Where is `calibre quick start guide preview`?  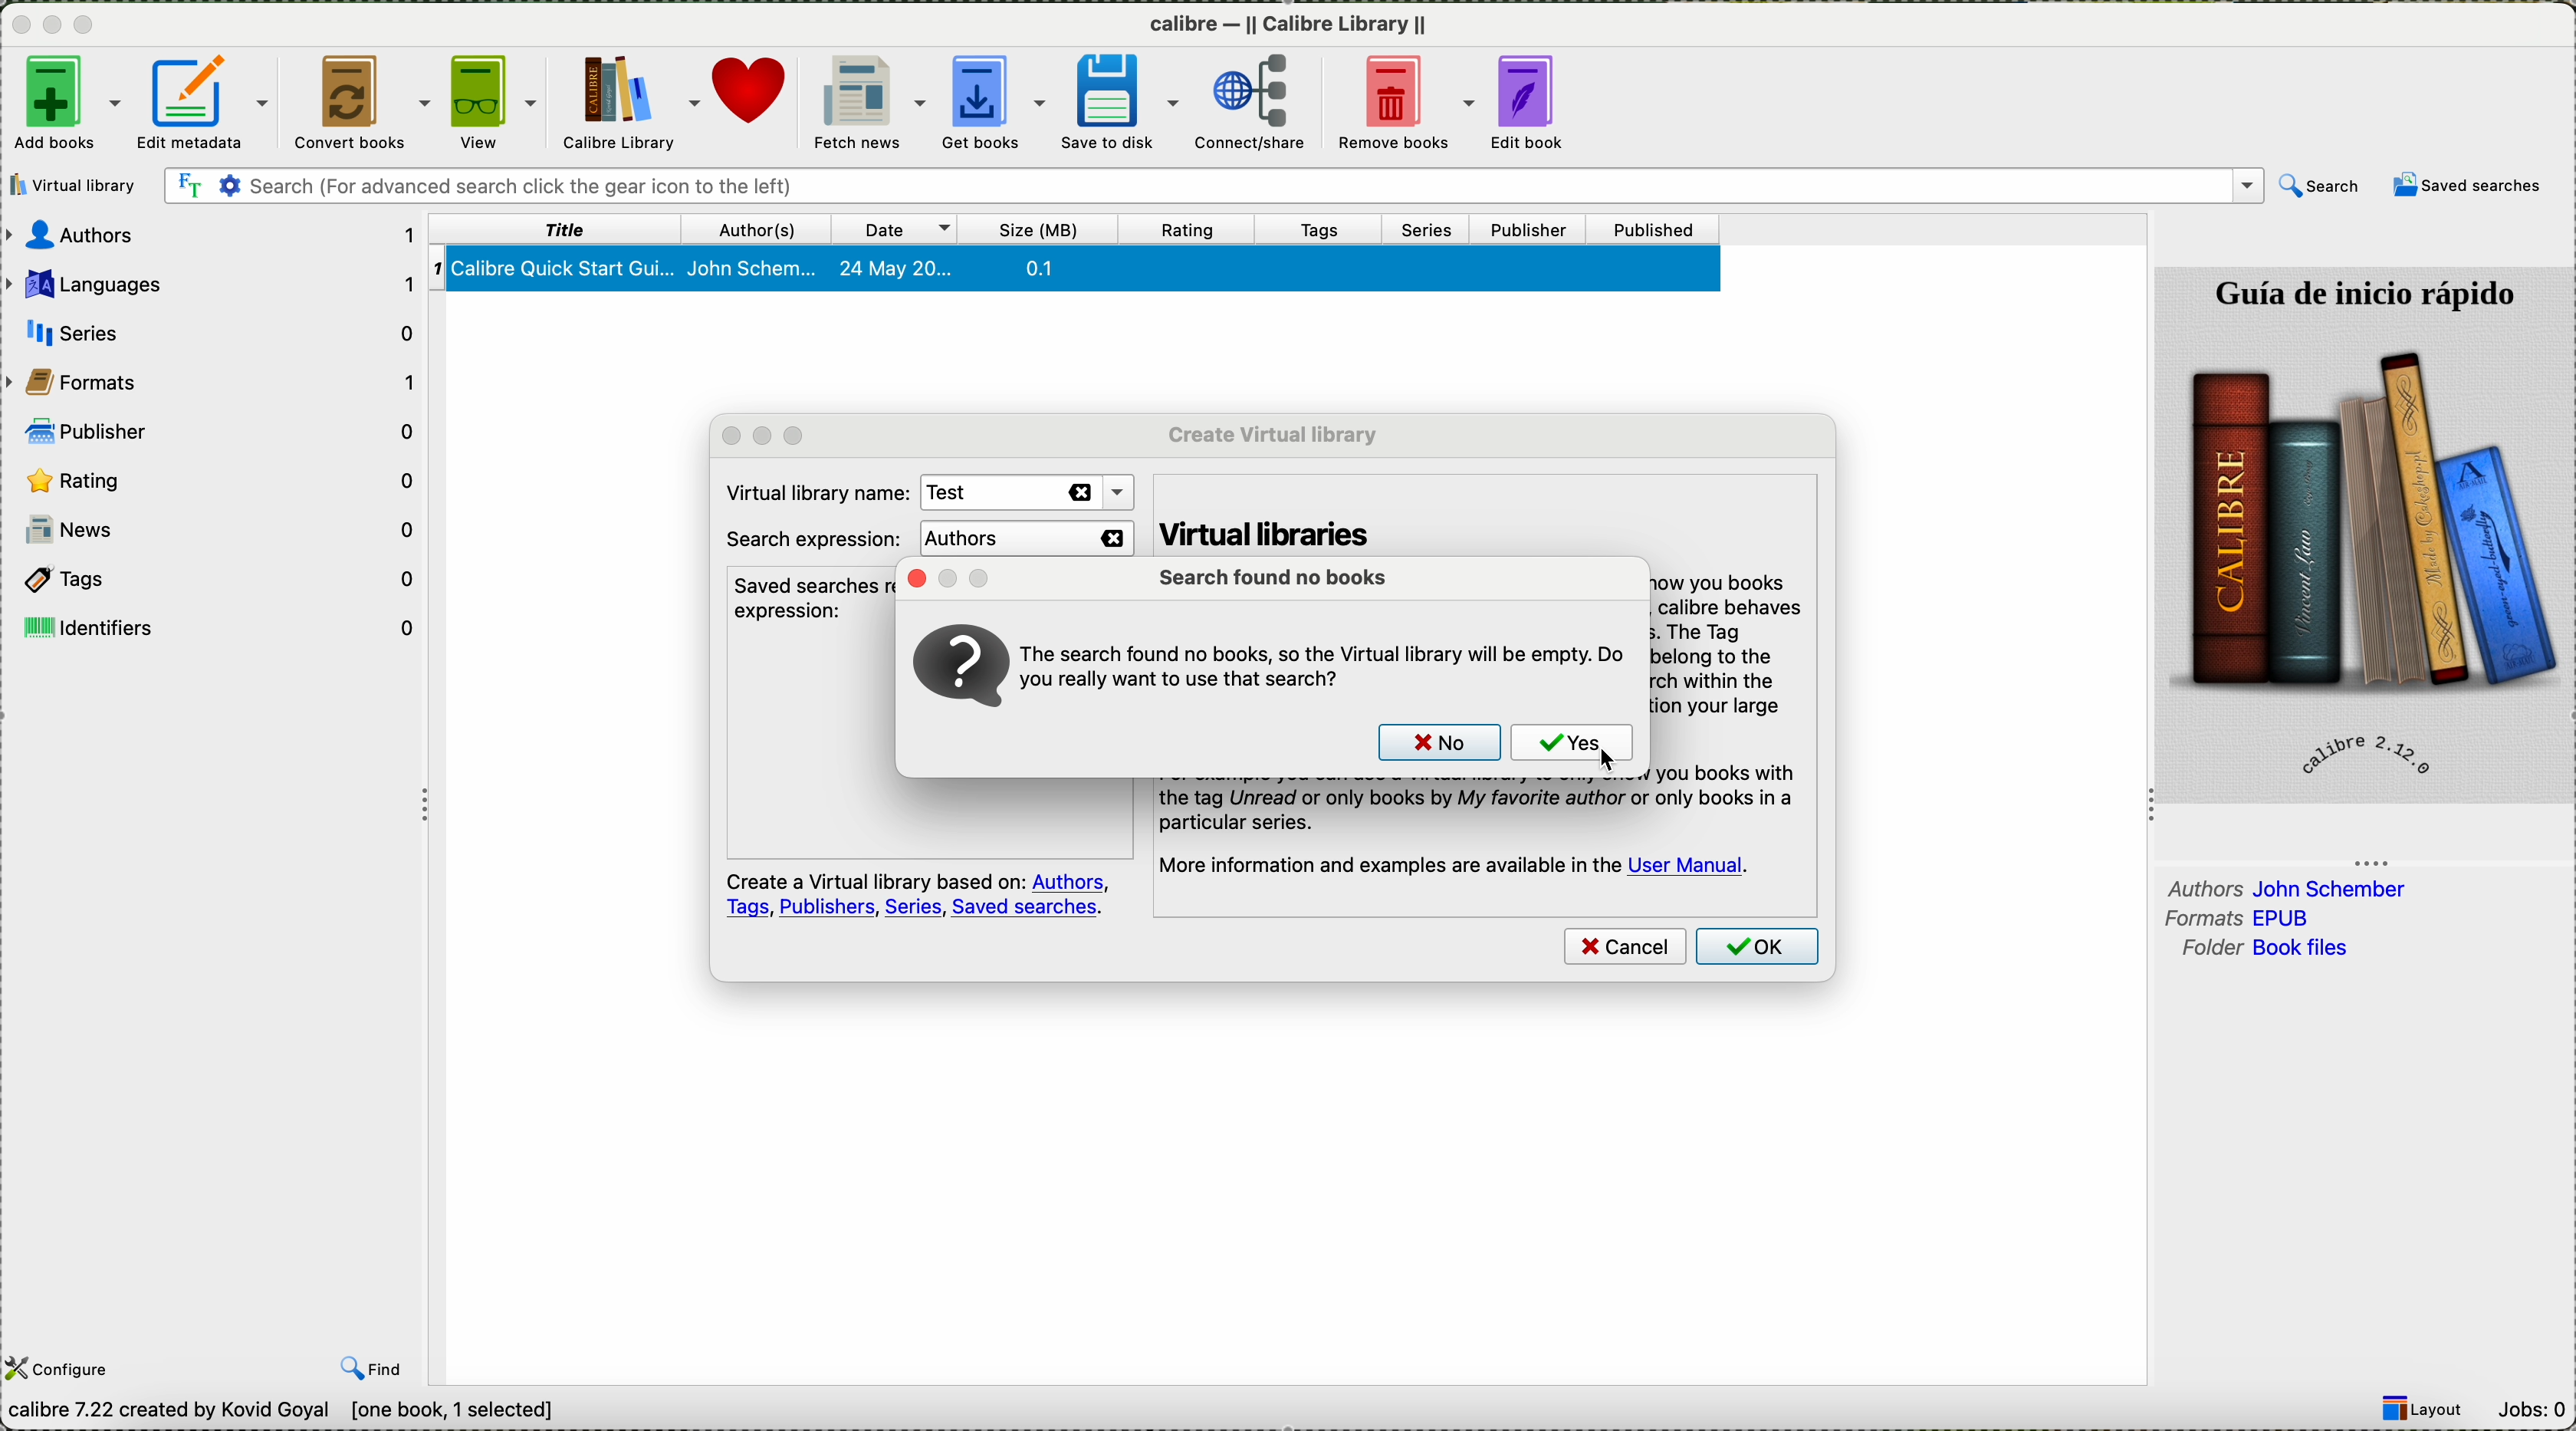
calibre quick start guide preview is located at coordinates (2362, 533).